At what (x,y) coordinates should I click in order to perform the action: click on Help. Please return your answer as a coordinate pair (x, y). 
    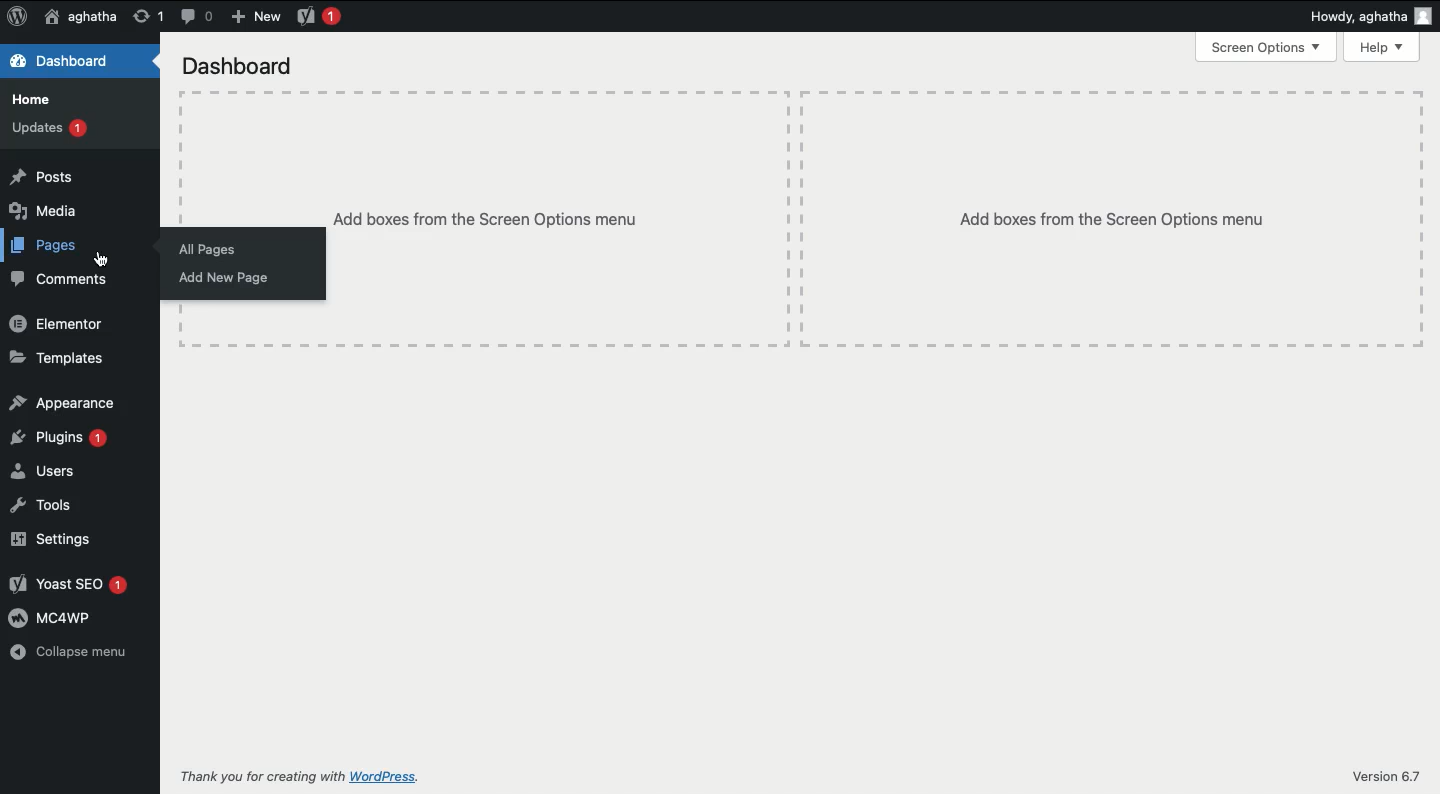
    Looking at the image, I should click on (1385, 47).